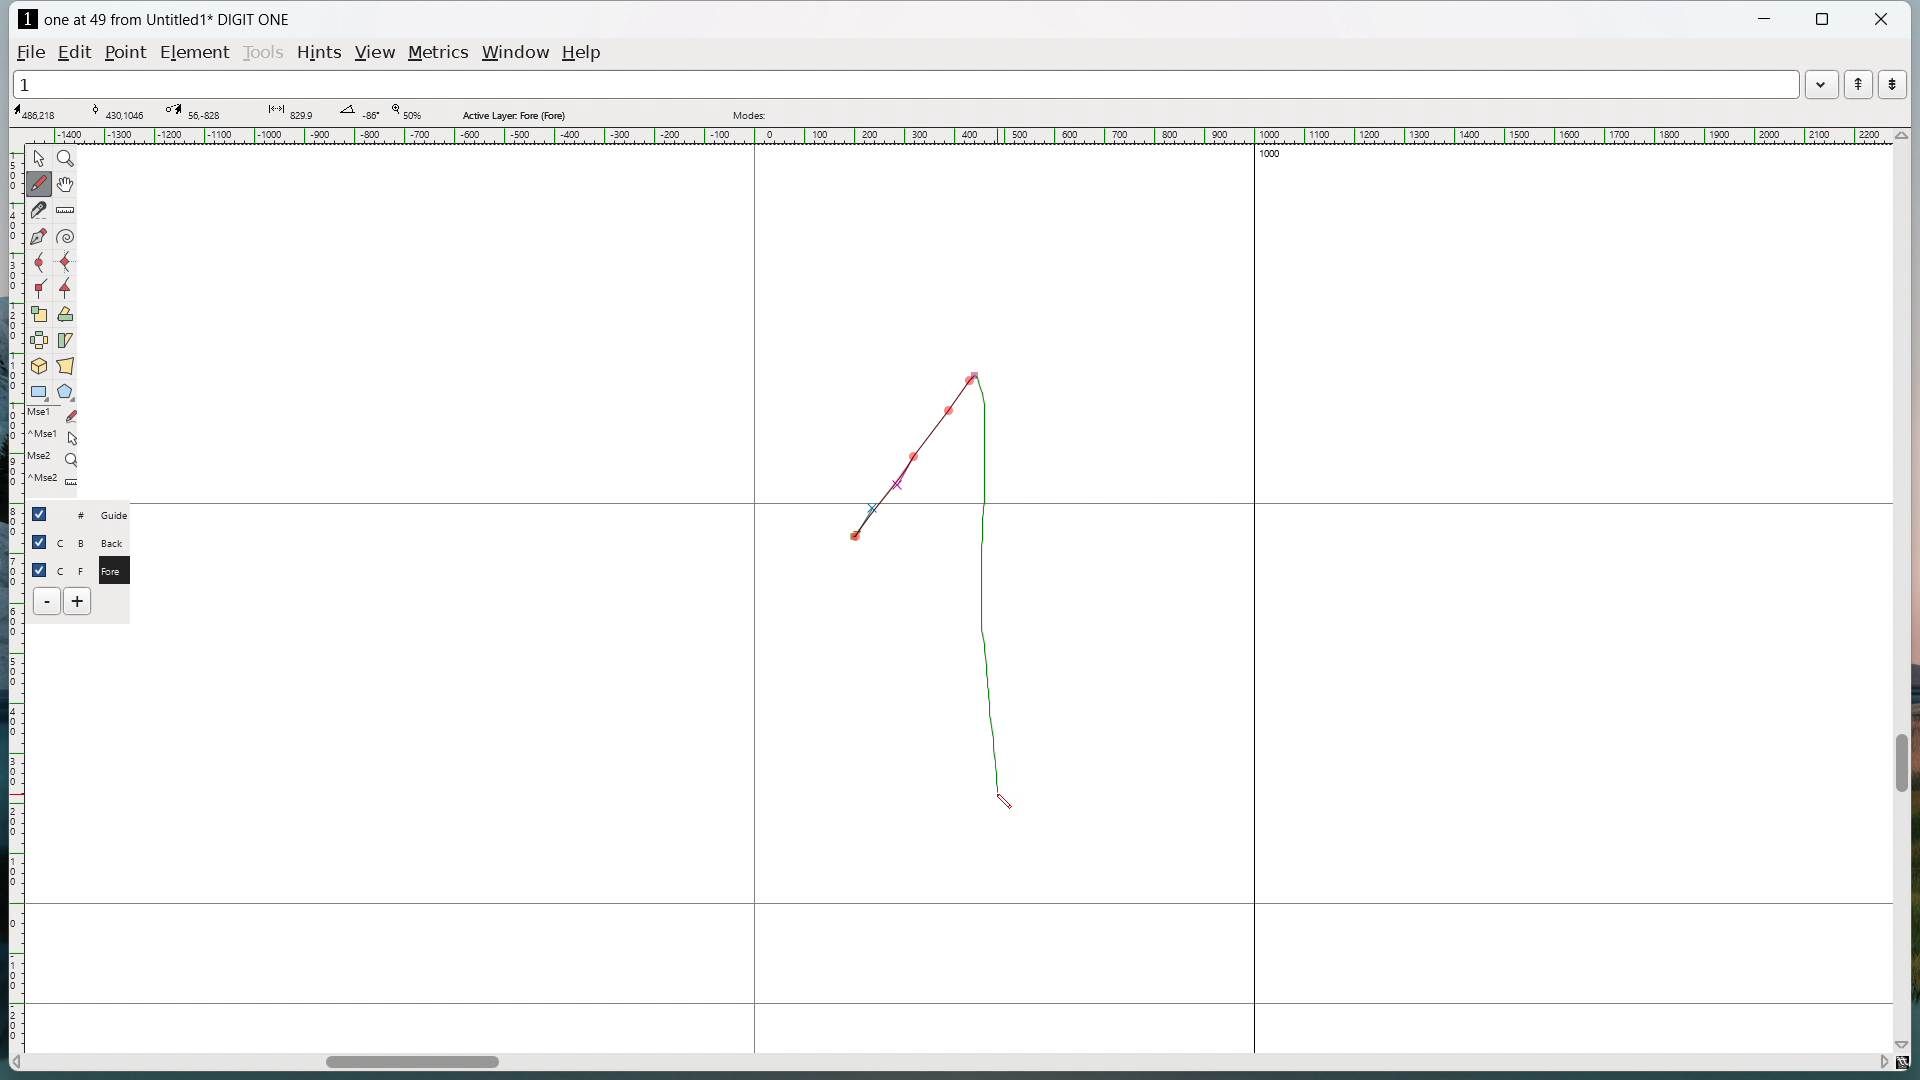 Image resolution: width=1920 pixels, height=1080 pixels. I want to click on help, so click(583, 53).